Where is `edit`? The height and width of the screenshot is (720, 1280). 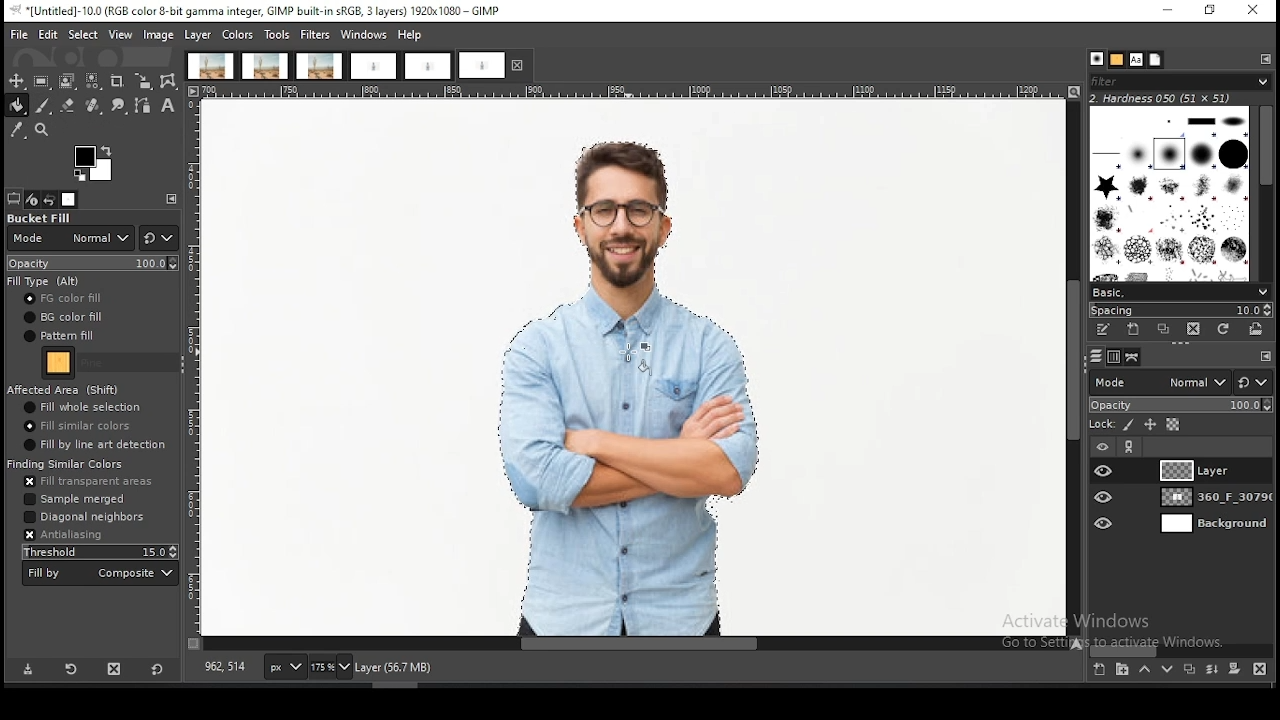 edit is located at coordinates (49, 34).